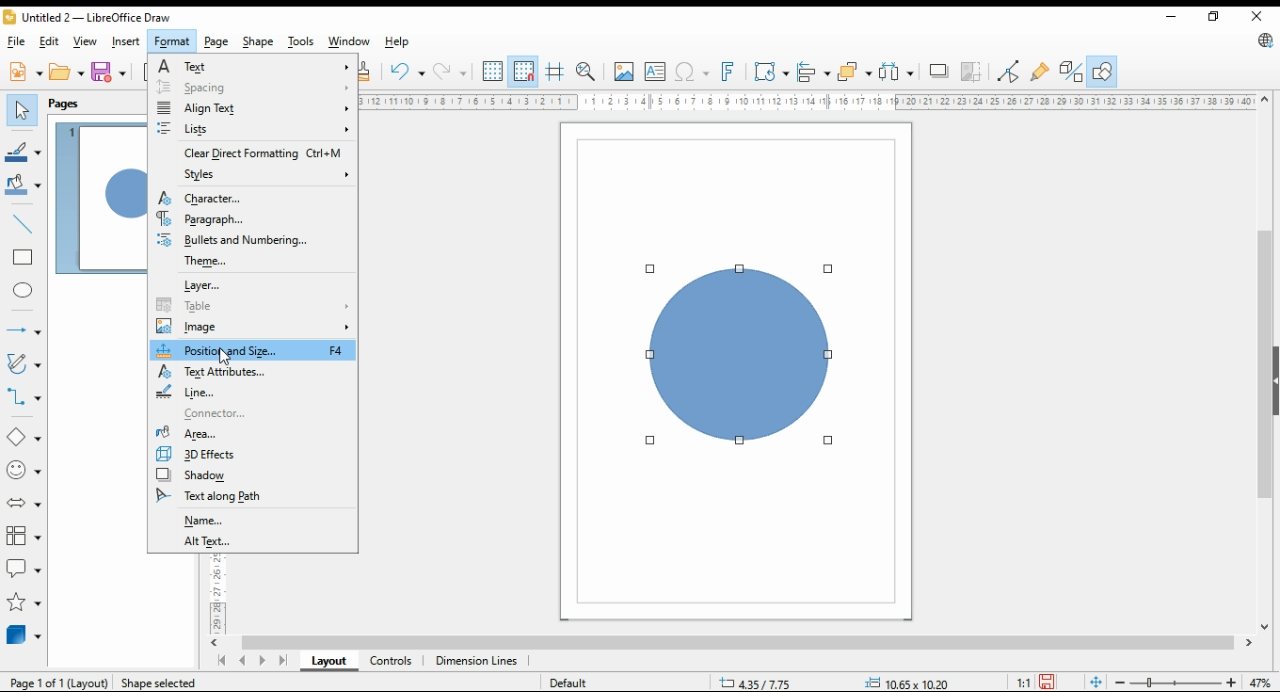  What do you see at coordinates (66, 71) in the screenshot?
I see `open` at bounding box center [66, 71].